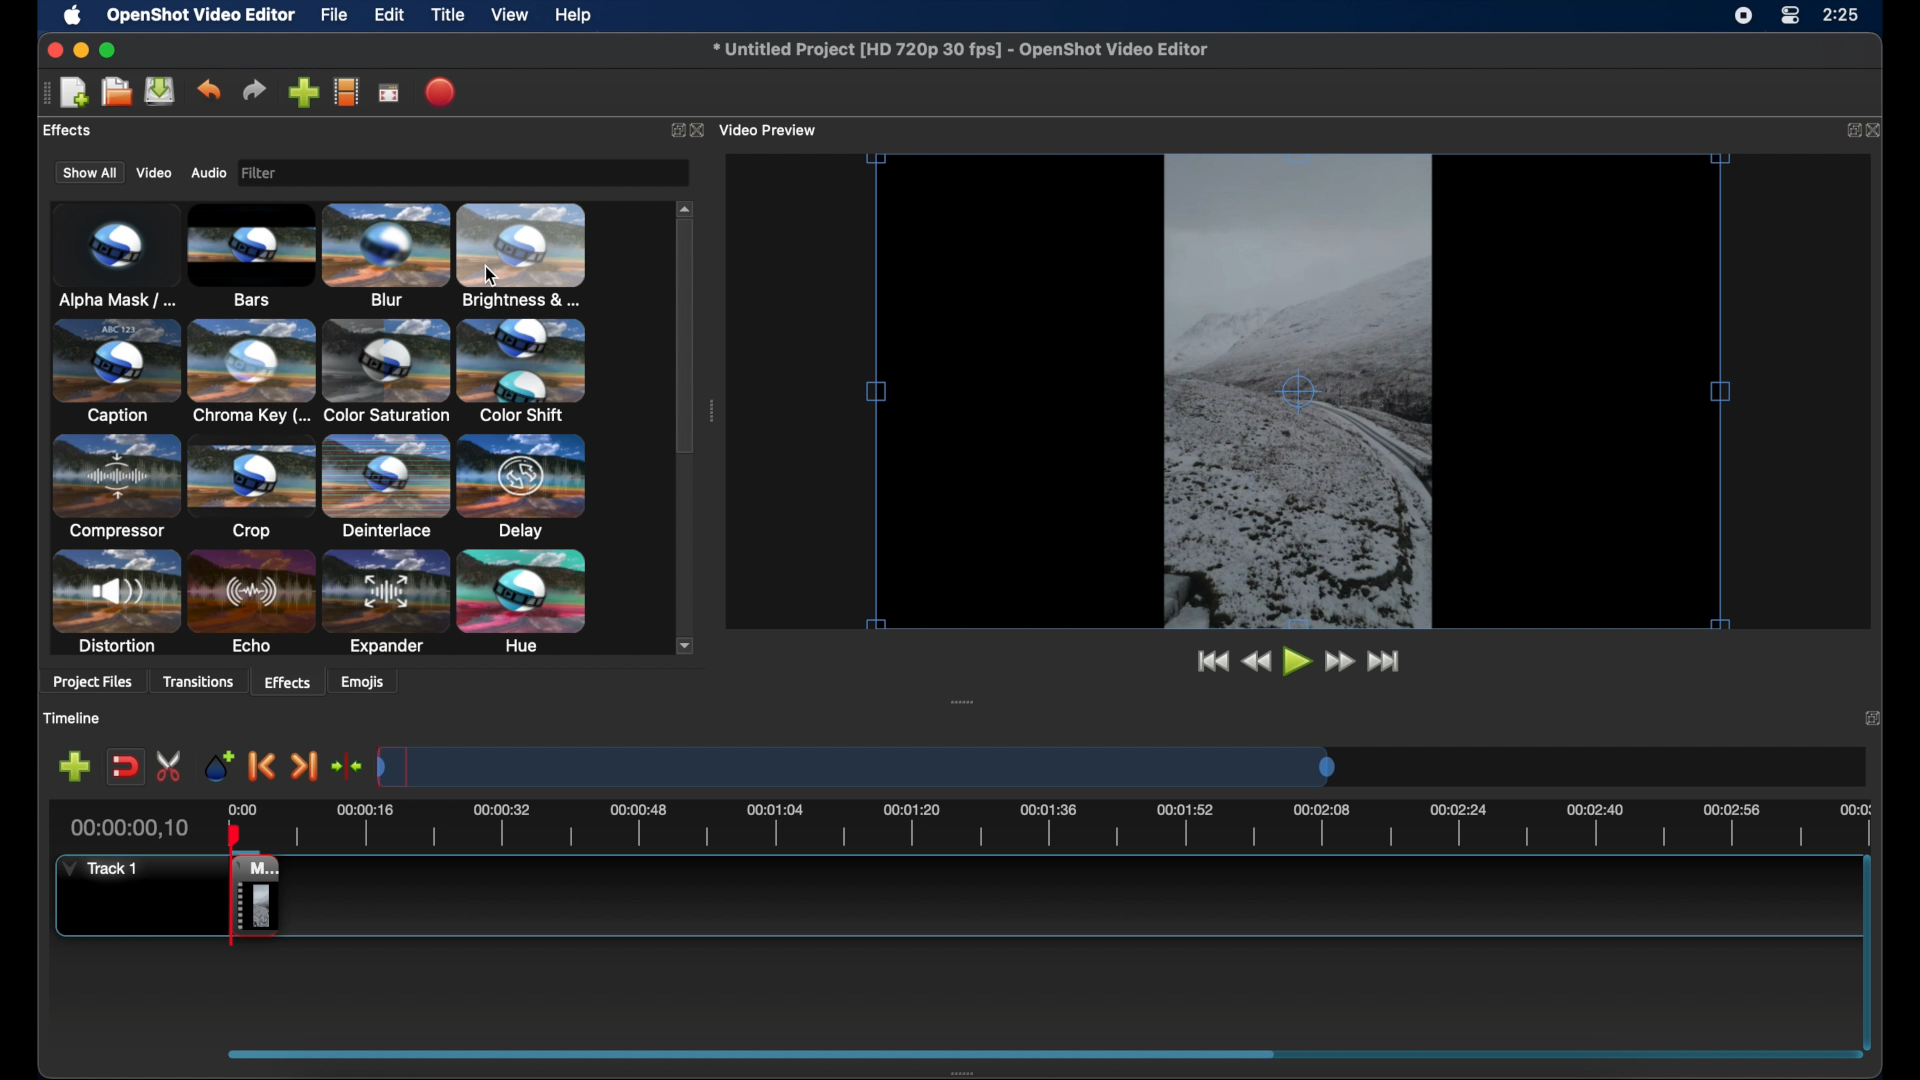  I want to click on drag handle, so click(713, 411).